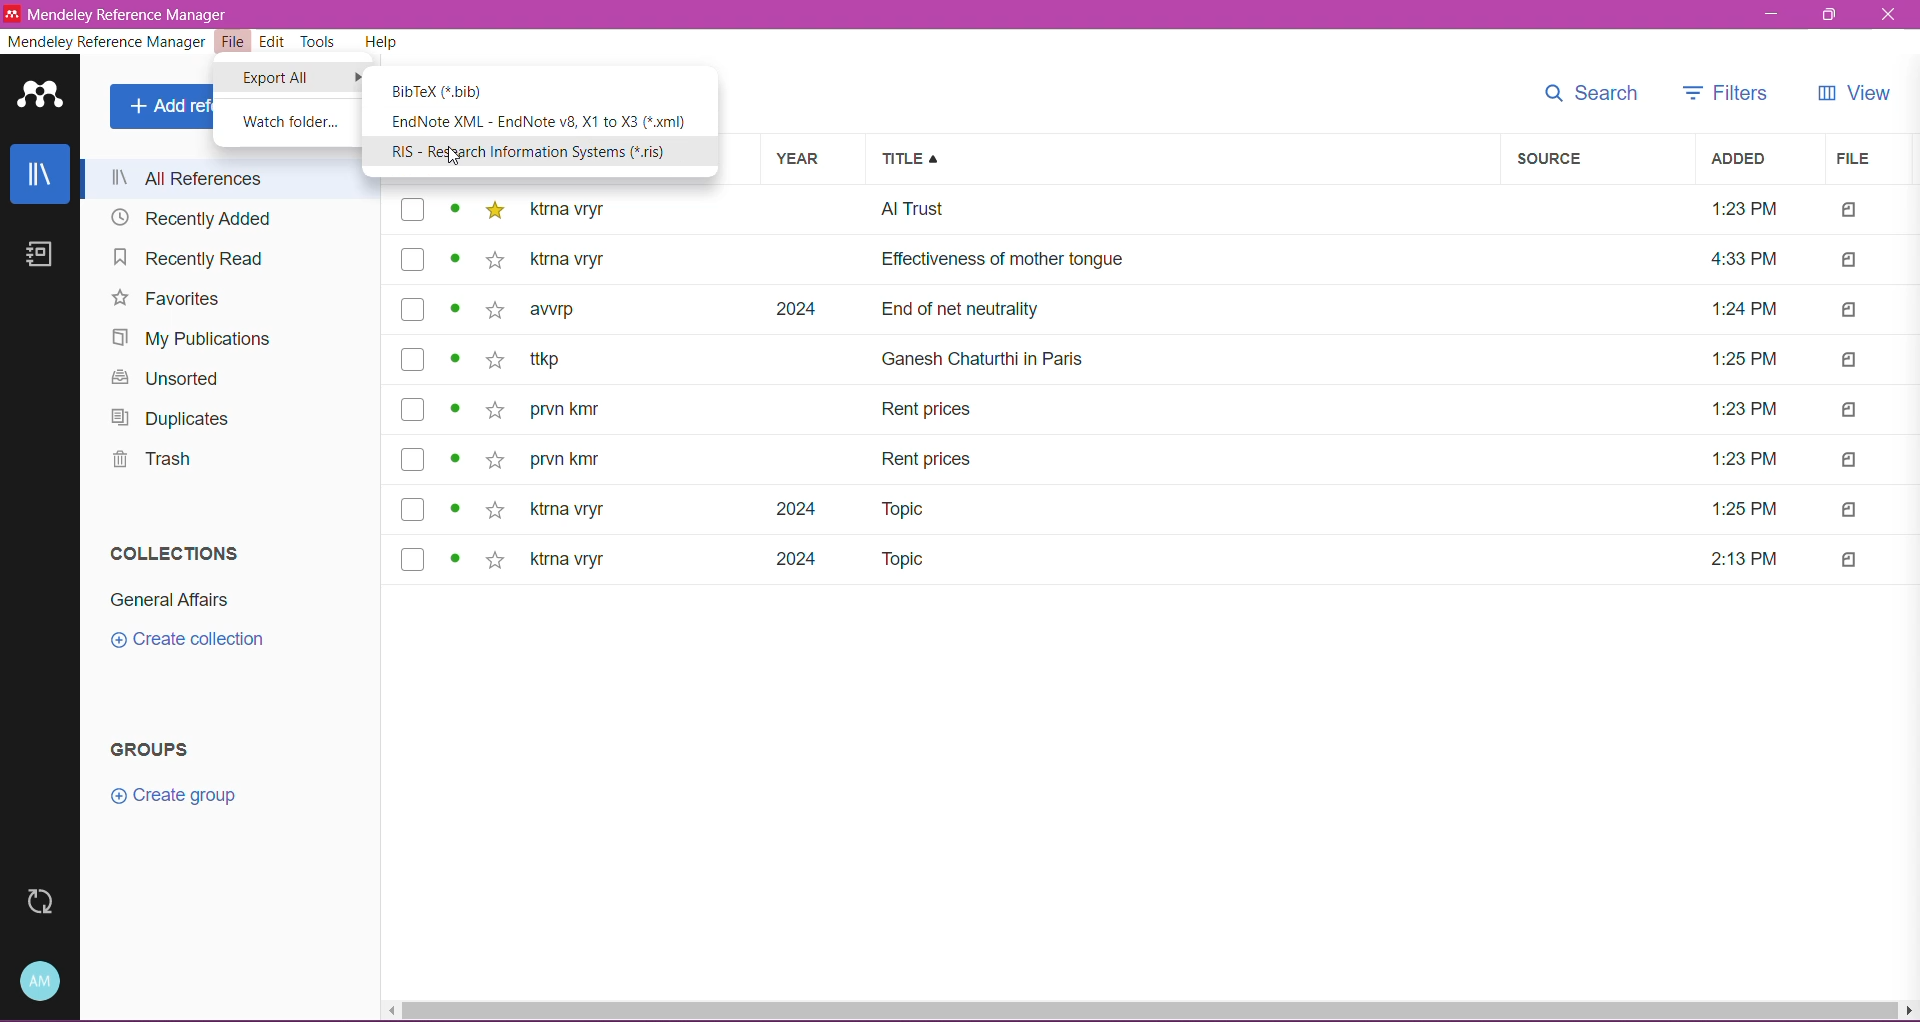  What do you see at coordinates (461, 159) in the screenshot?
I see `cursor` at bounding box center [461, 159].